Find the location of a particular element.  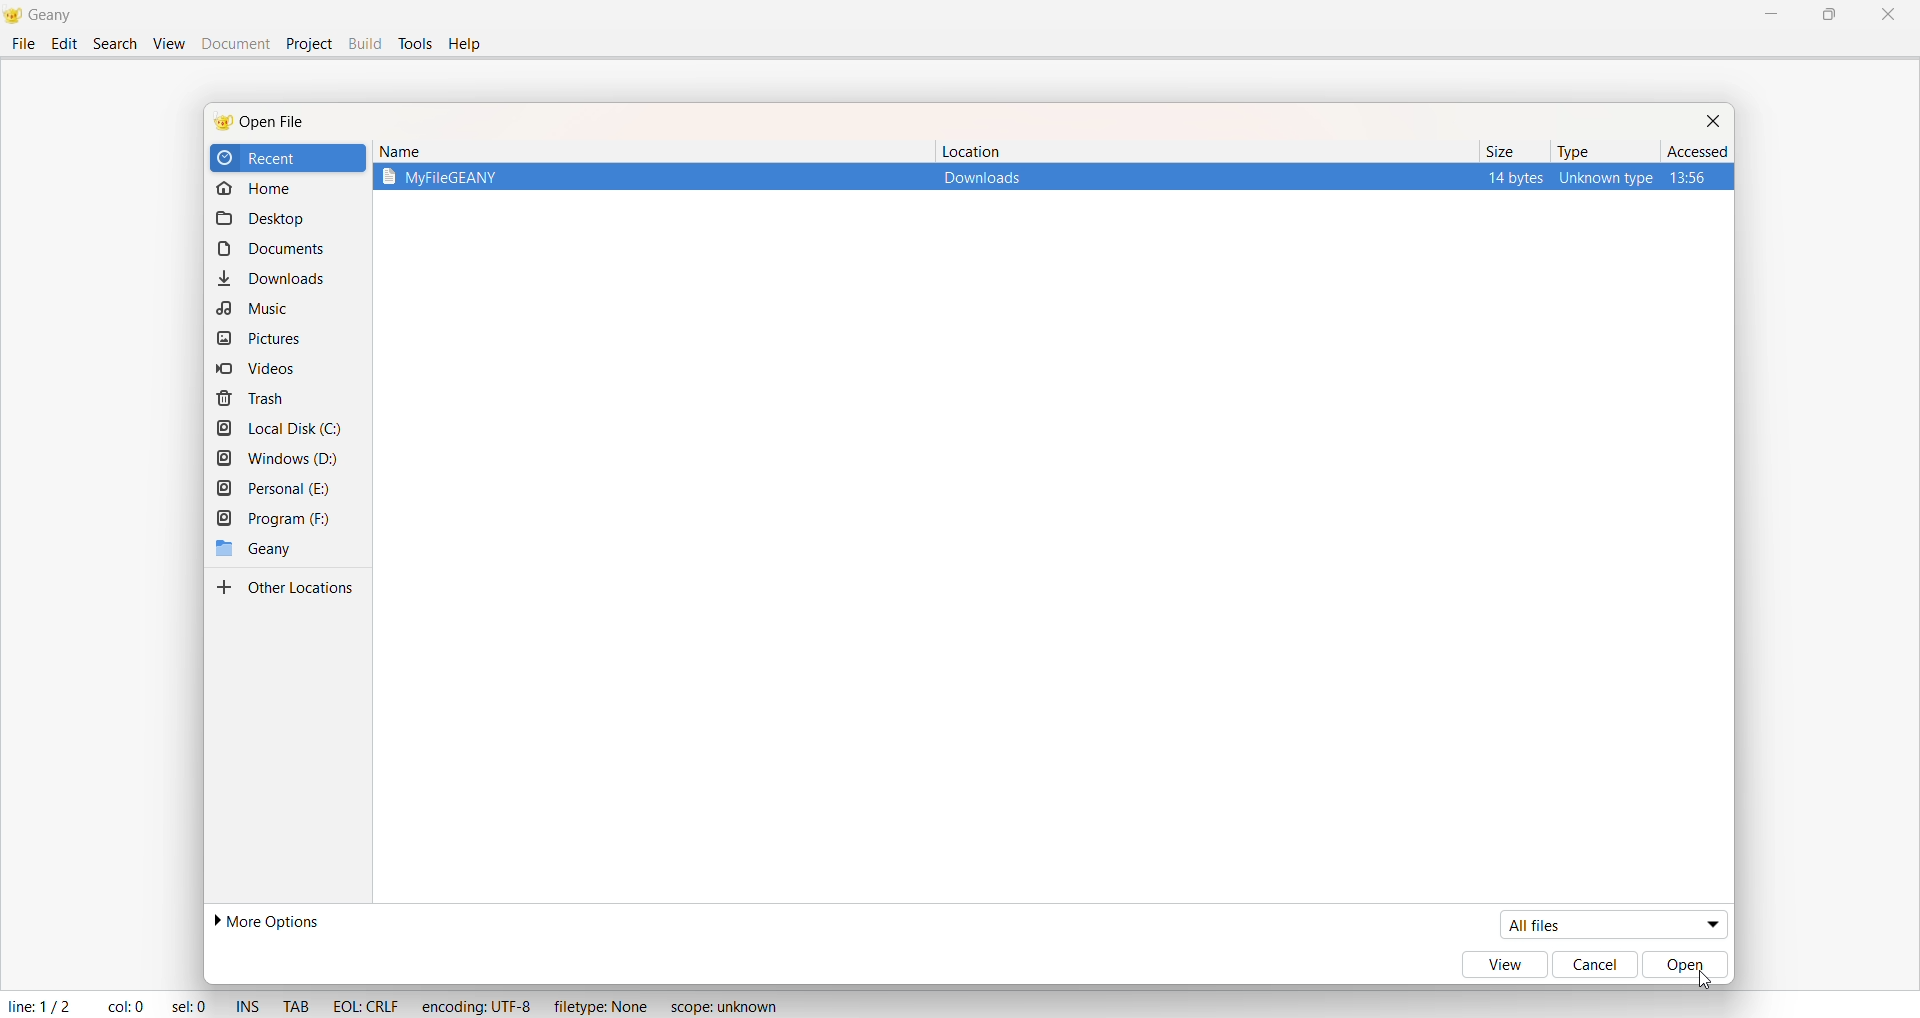

view is located at coordinates (1499, 965).